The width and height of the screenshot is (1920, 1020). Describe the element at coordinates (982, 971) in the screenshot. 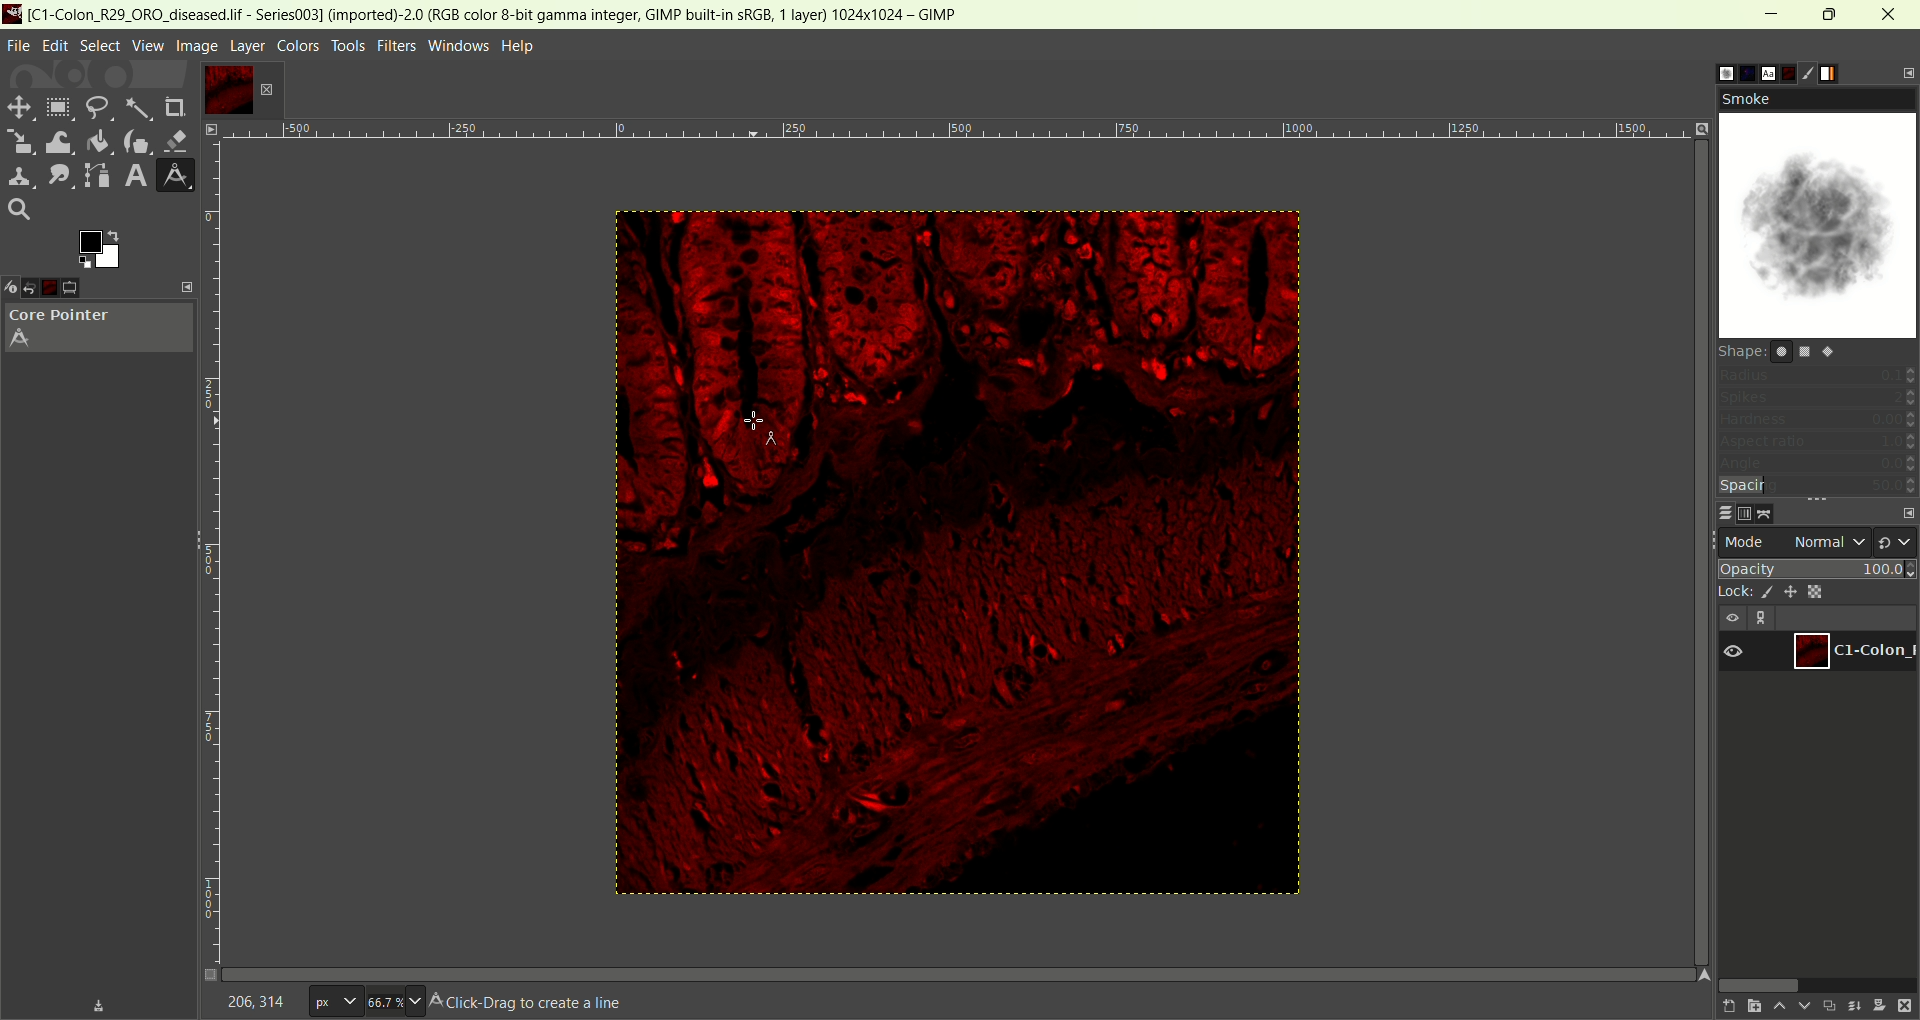

I see `Horizontal scroll bar` at that location.